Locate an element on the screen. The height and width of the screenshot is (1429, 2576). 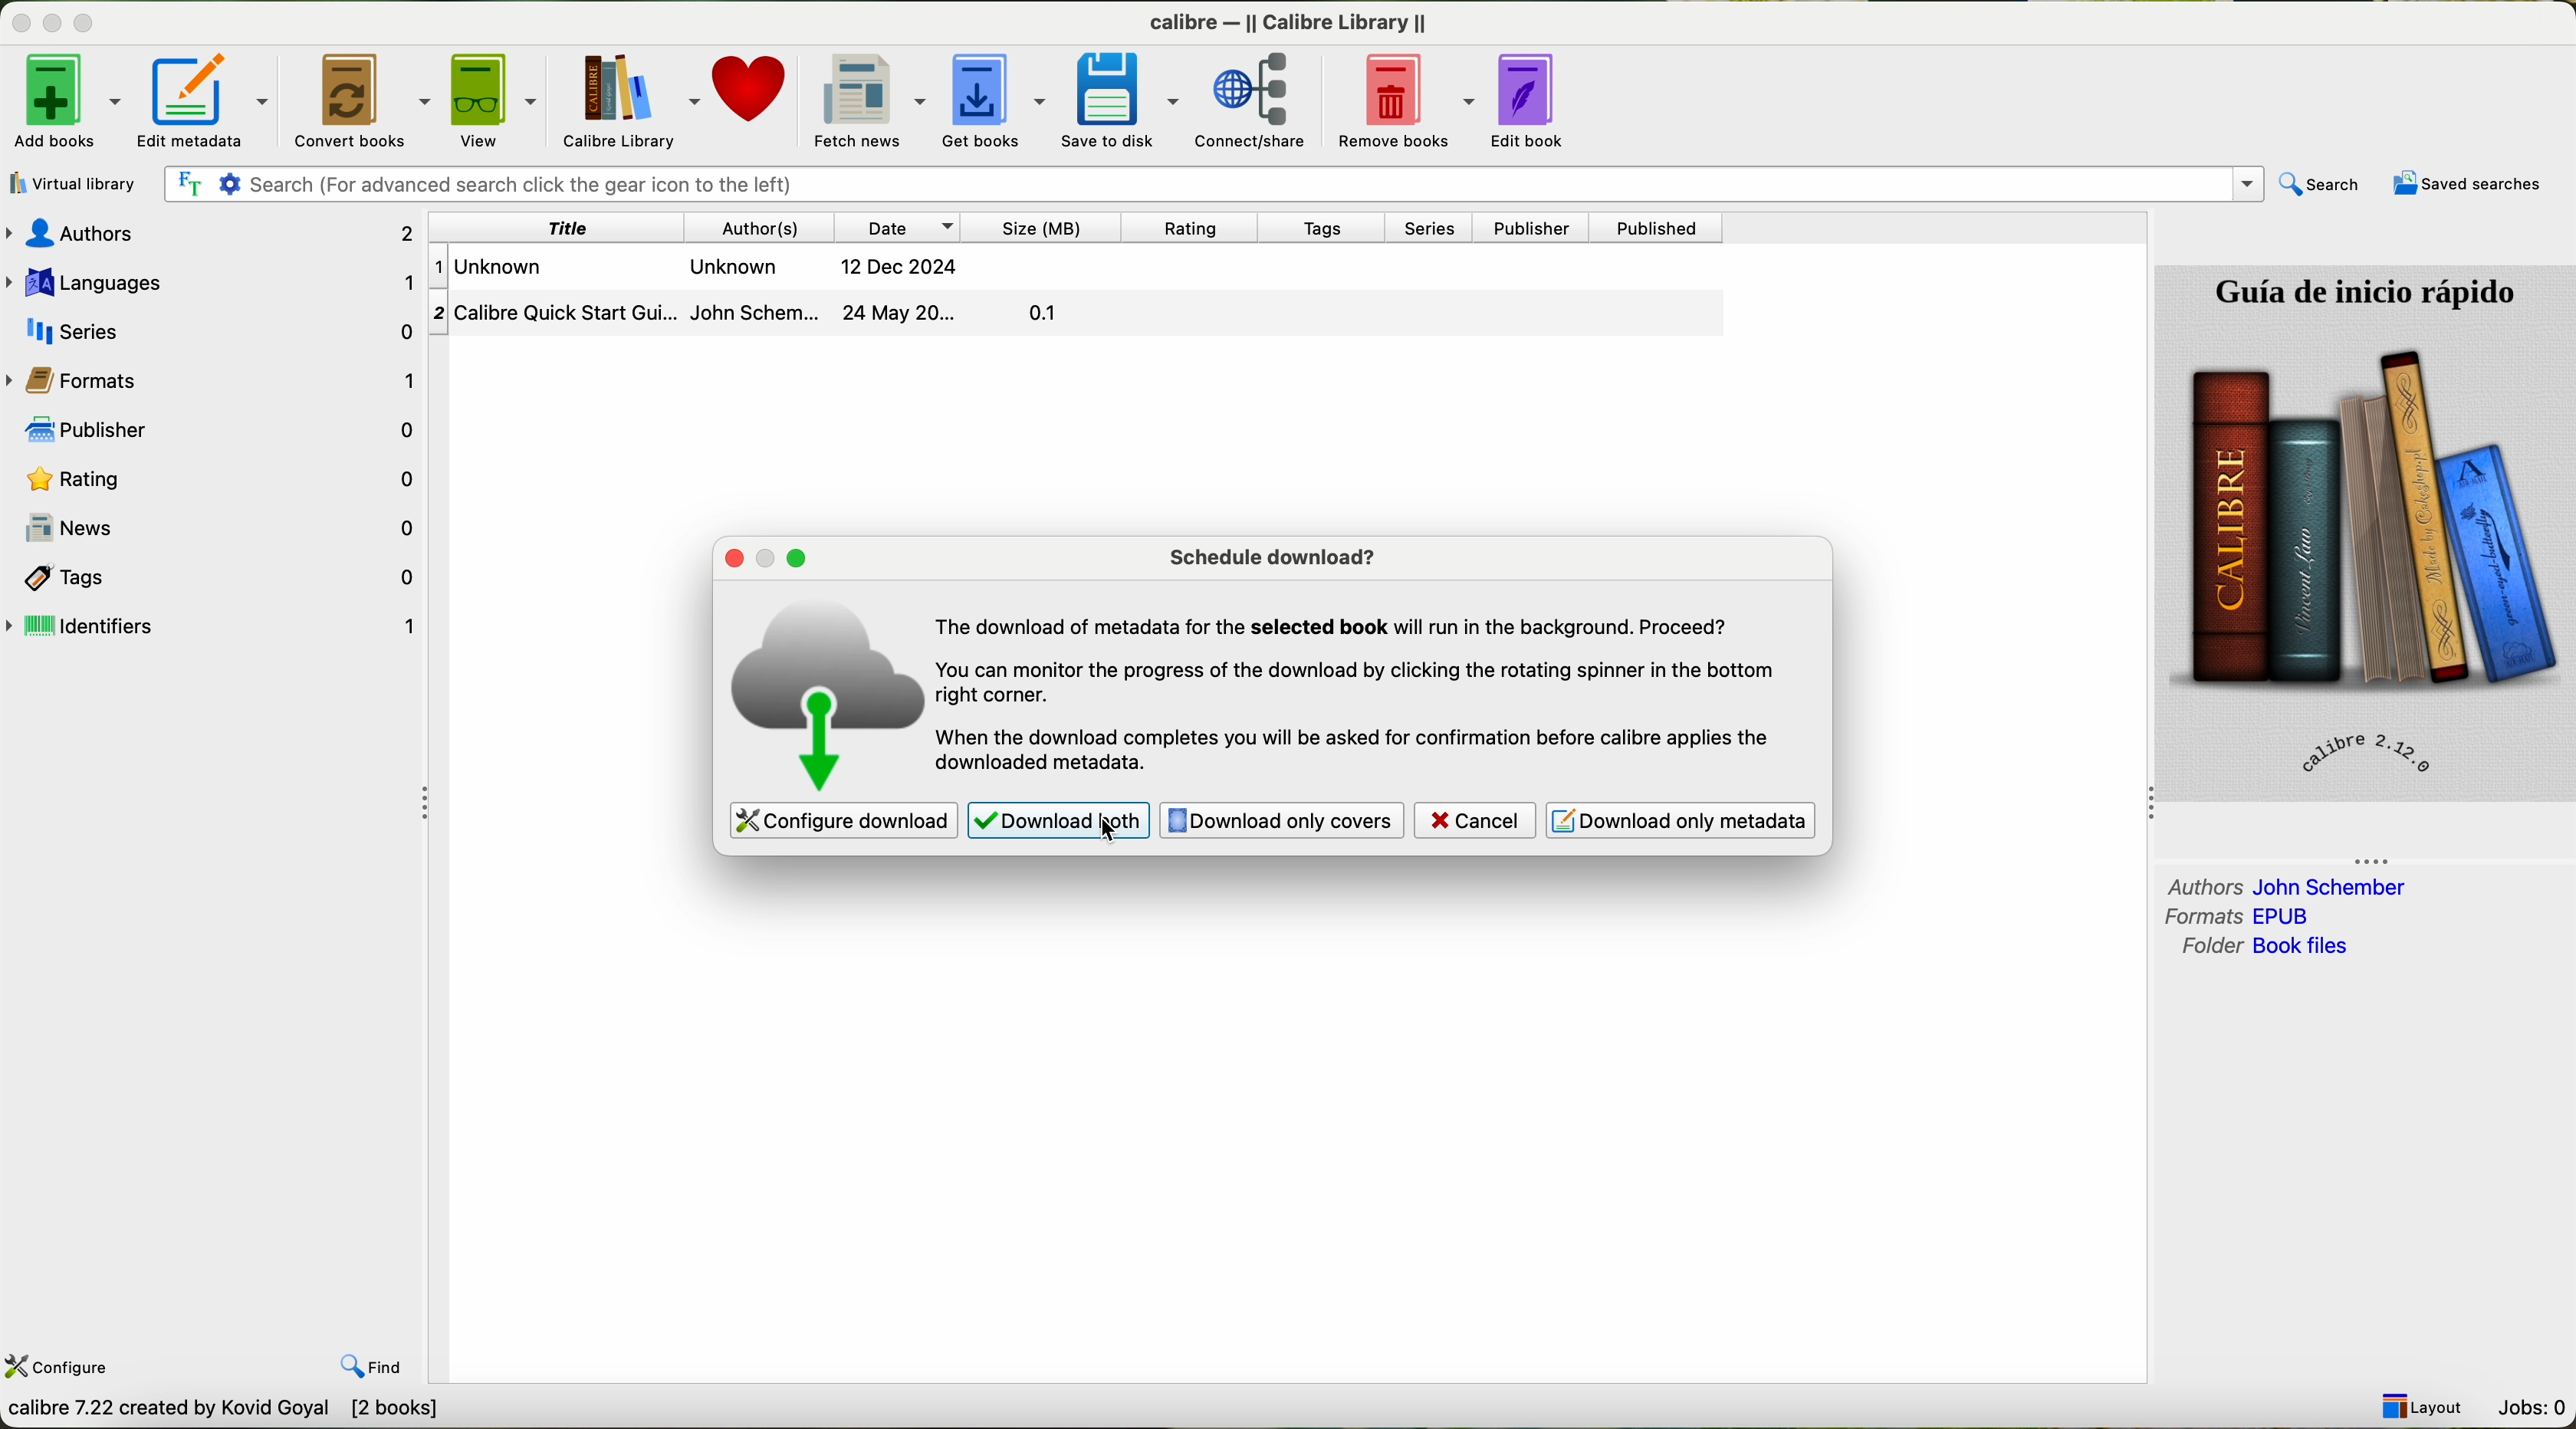
click on add books is located at coordinates (66, 99).